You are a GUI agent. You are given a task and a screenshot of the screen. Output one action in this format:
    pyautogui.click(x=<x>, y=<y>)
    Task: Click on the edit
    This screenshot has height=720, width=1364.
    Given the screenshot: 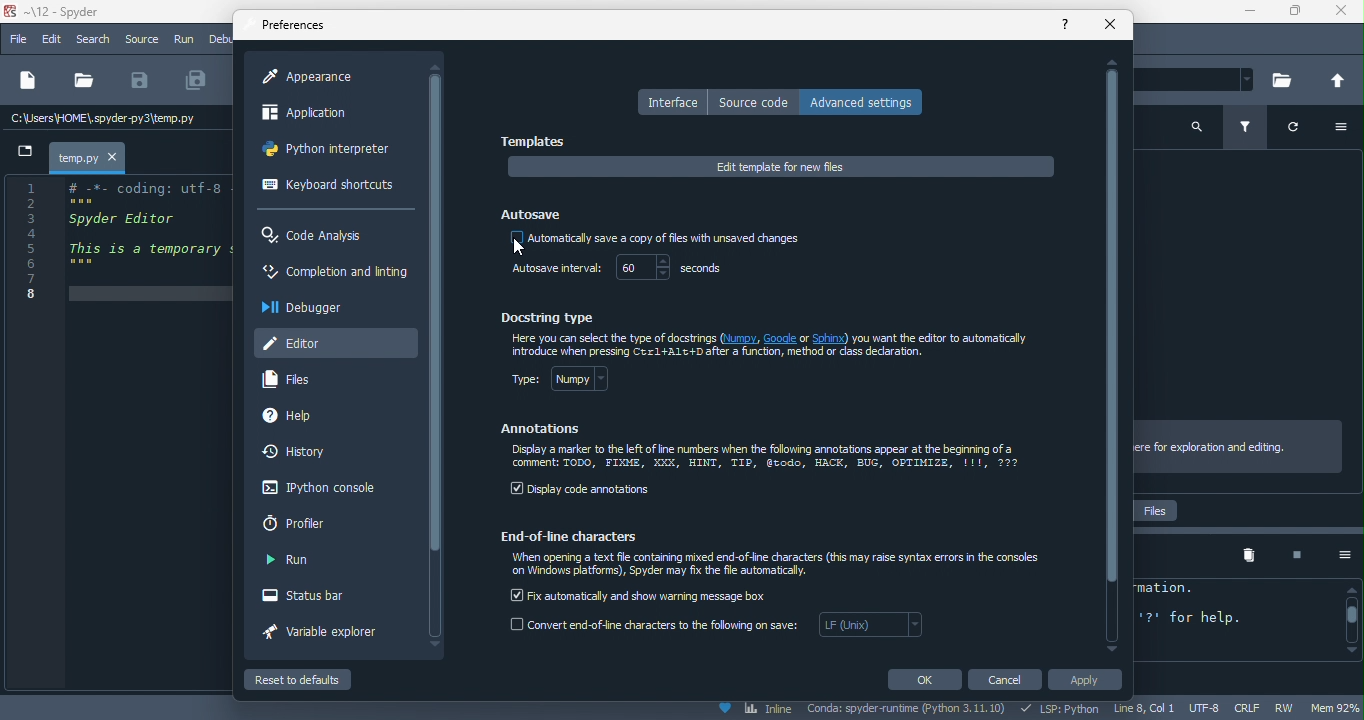 What is the action you would take?
    pyautogui.click(x=54, y=40)
    